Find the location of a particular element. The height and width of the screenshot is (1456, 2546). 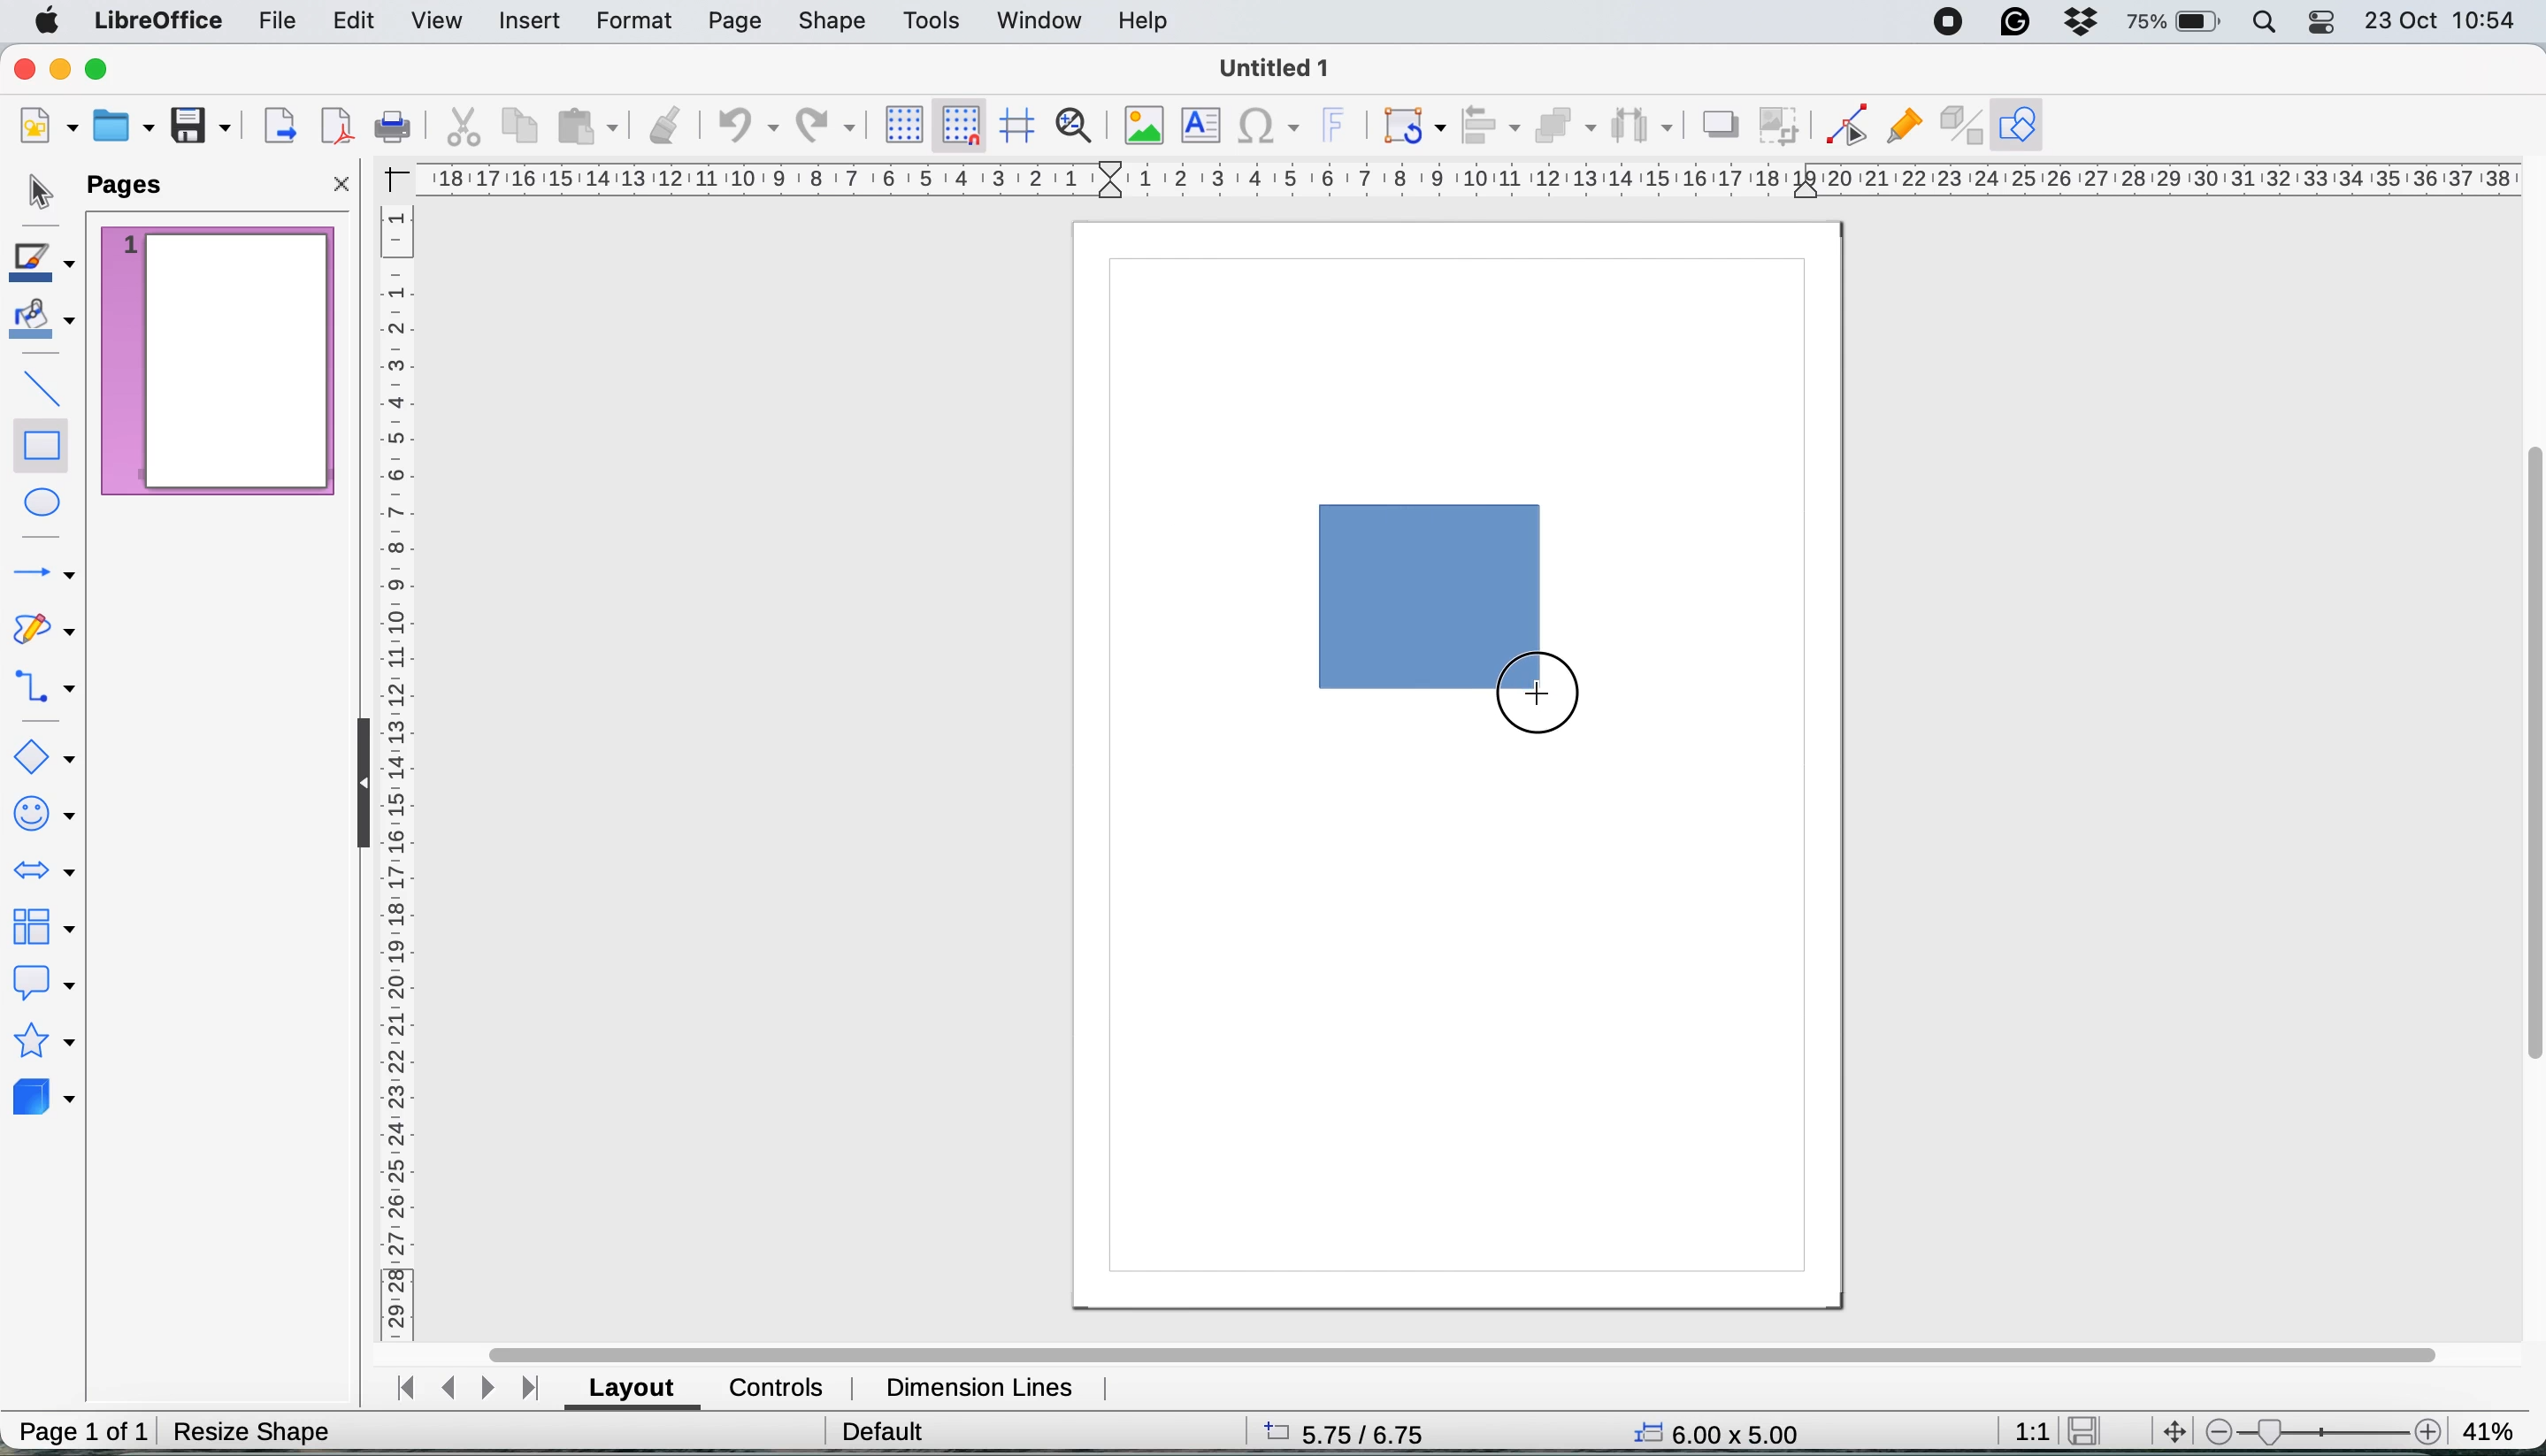

close is located at coordinates (24, 68).